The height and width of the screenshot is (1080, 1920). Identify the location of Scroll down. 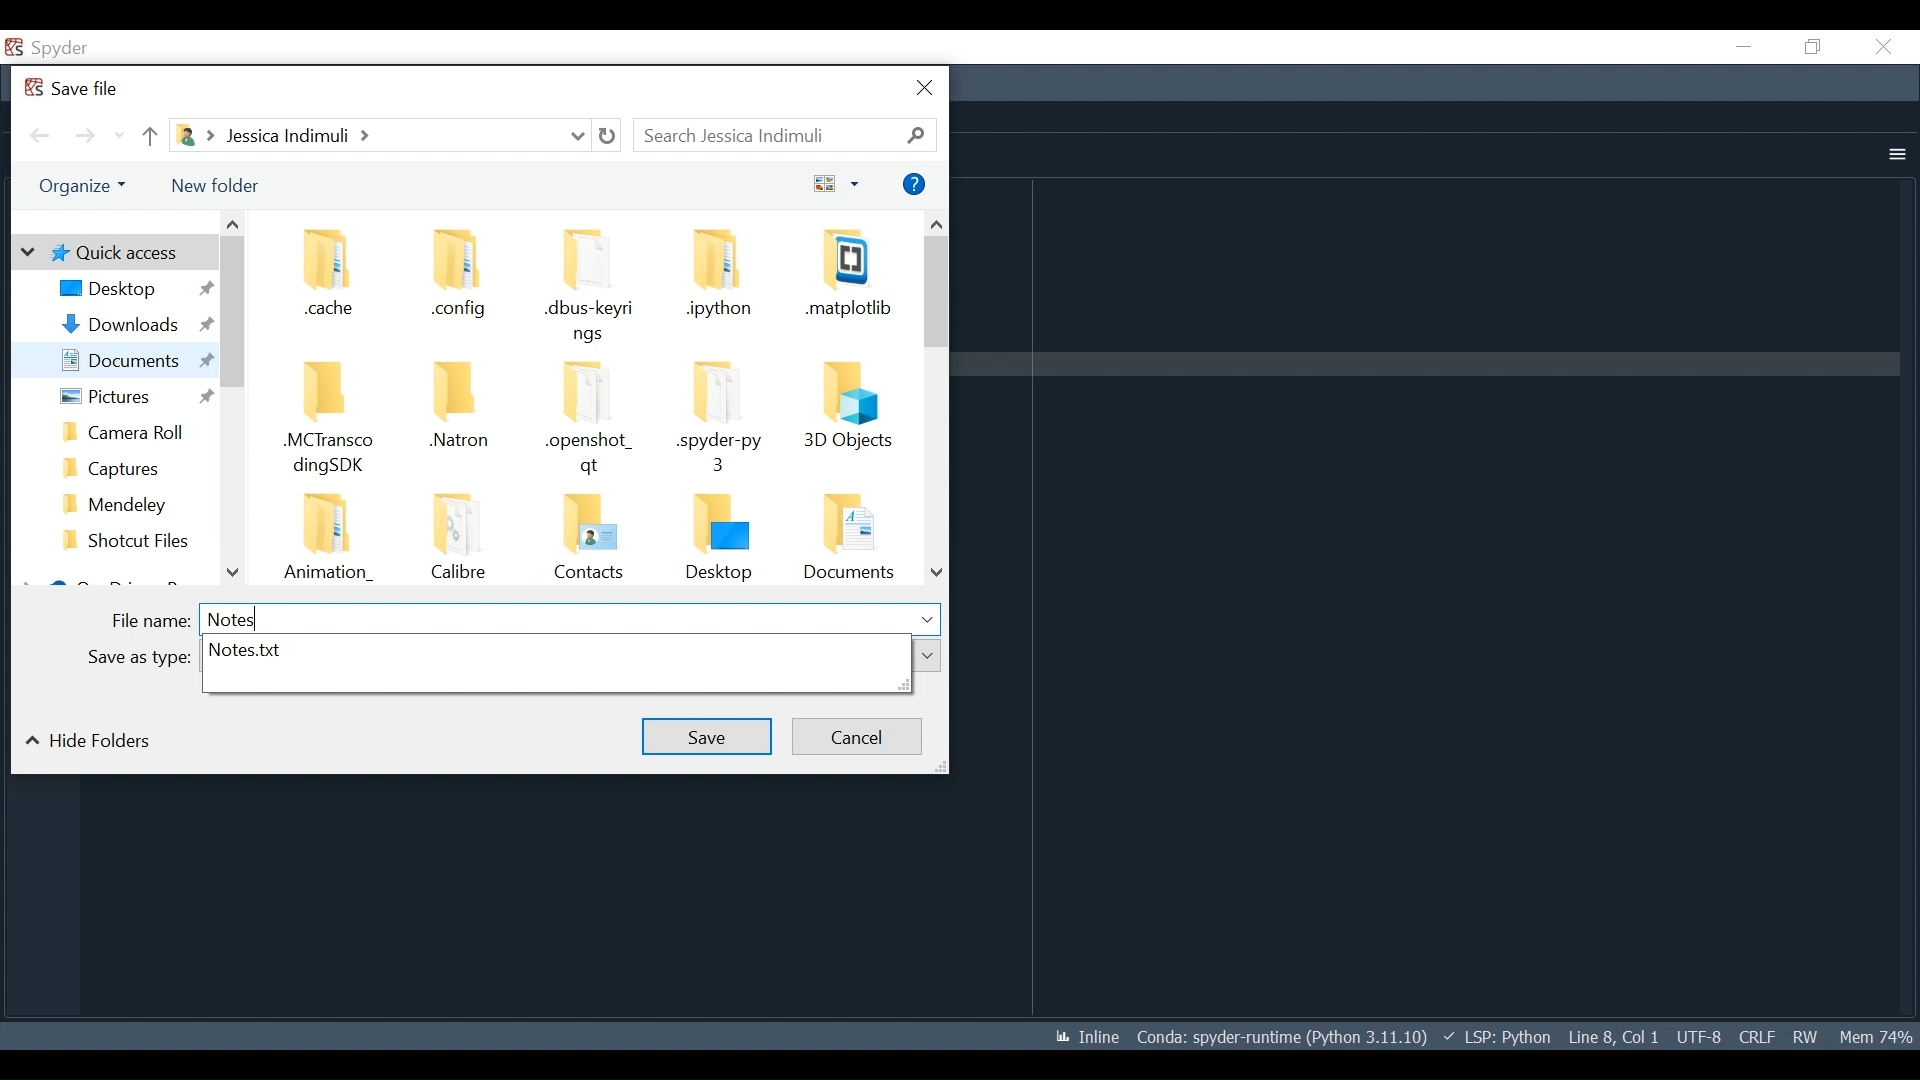
(938, 571).